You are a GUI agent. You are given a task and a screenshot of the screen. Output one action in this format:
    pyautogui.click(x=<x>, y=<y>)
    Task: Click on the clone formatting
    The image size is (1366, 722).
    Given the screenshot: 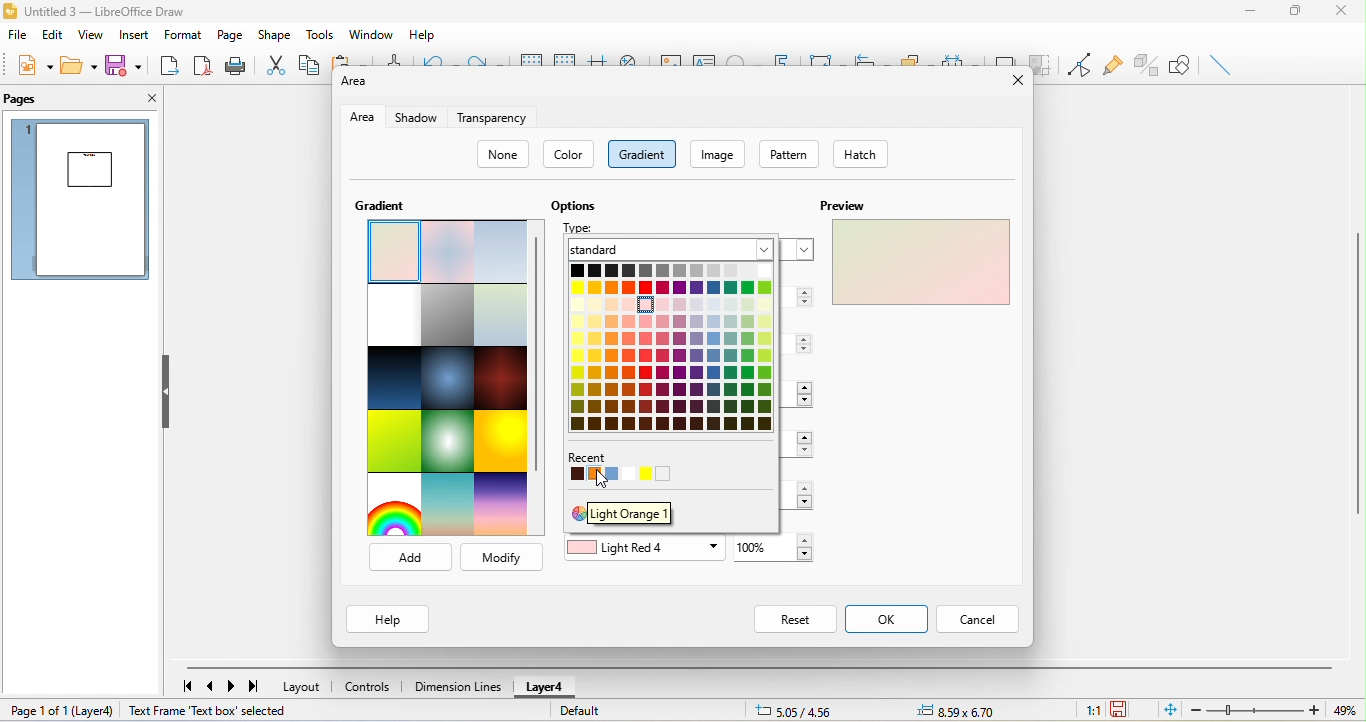 What is the action you would take?
    pyautogui.click(x=393, y=58)
    